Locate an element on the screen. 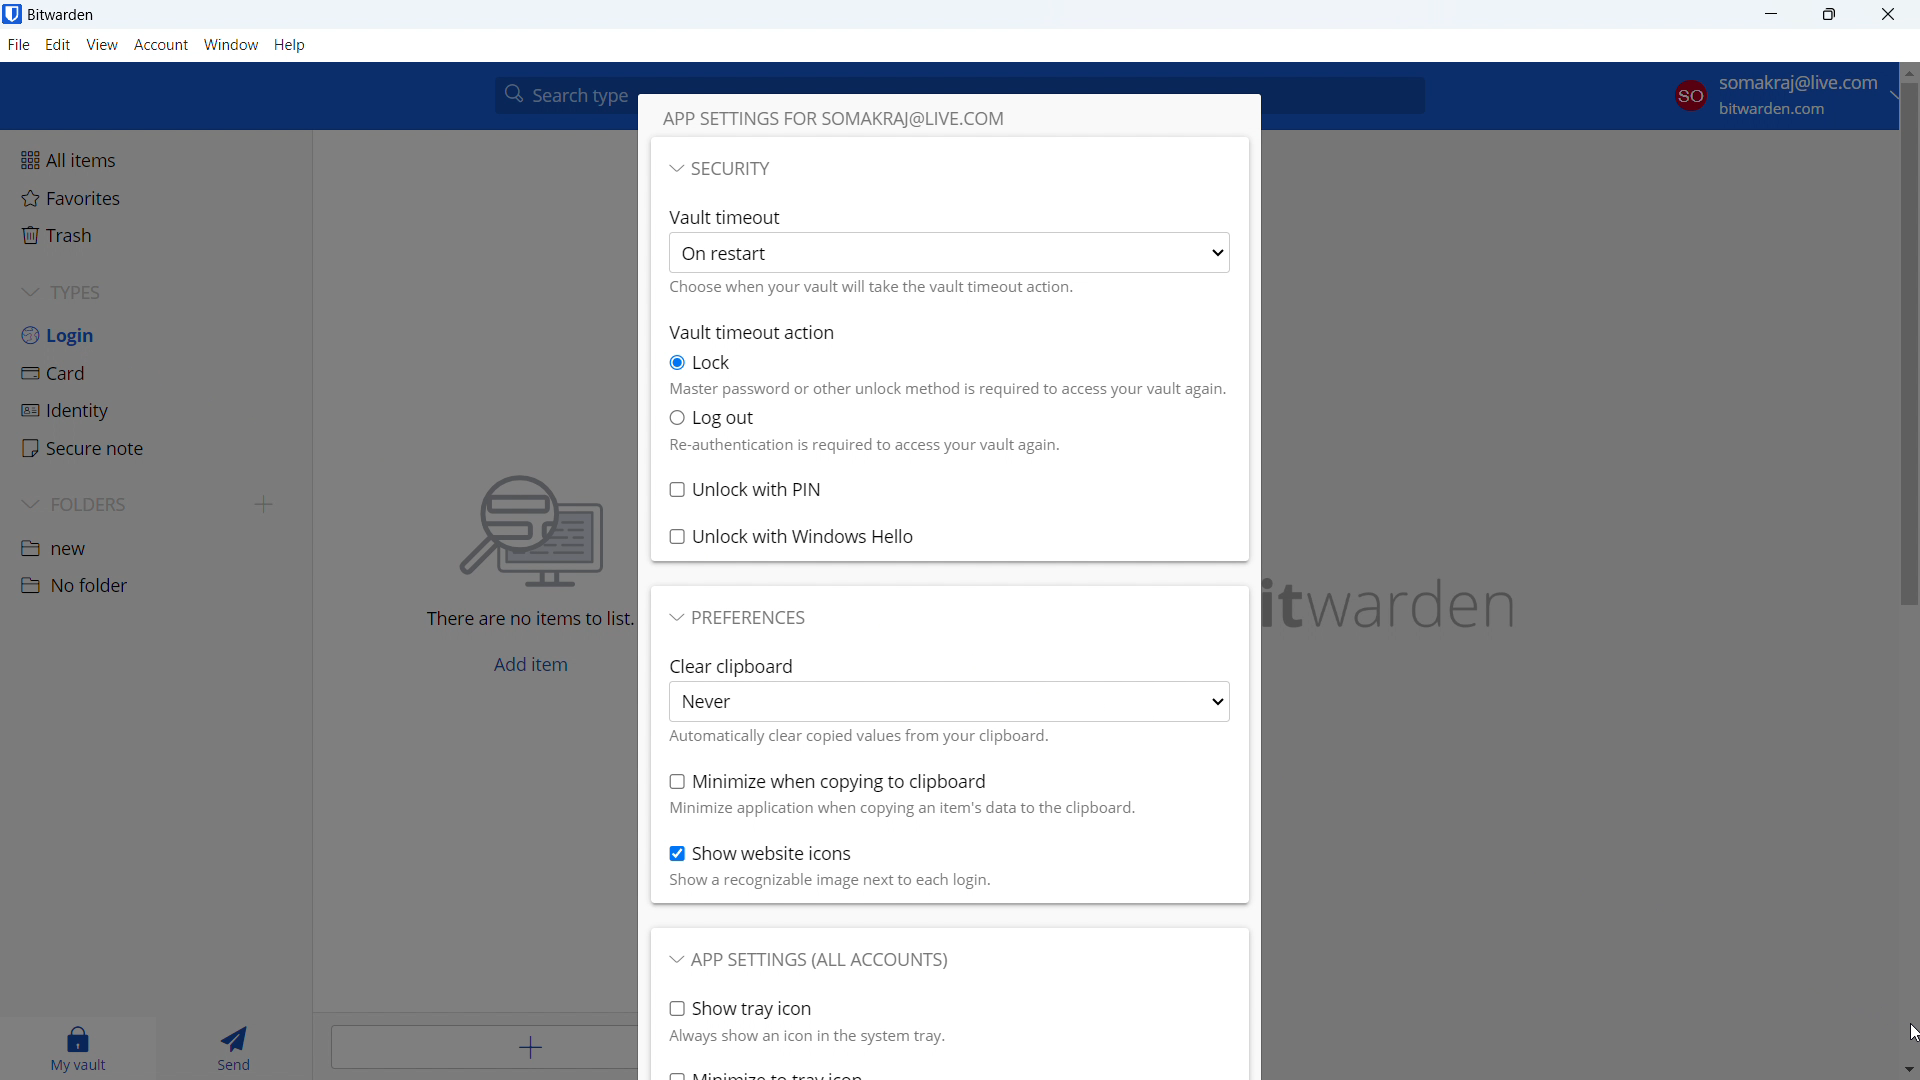 The image size is (1920, 1080). all items is located at coordinates (154, 158).